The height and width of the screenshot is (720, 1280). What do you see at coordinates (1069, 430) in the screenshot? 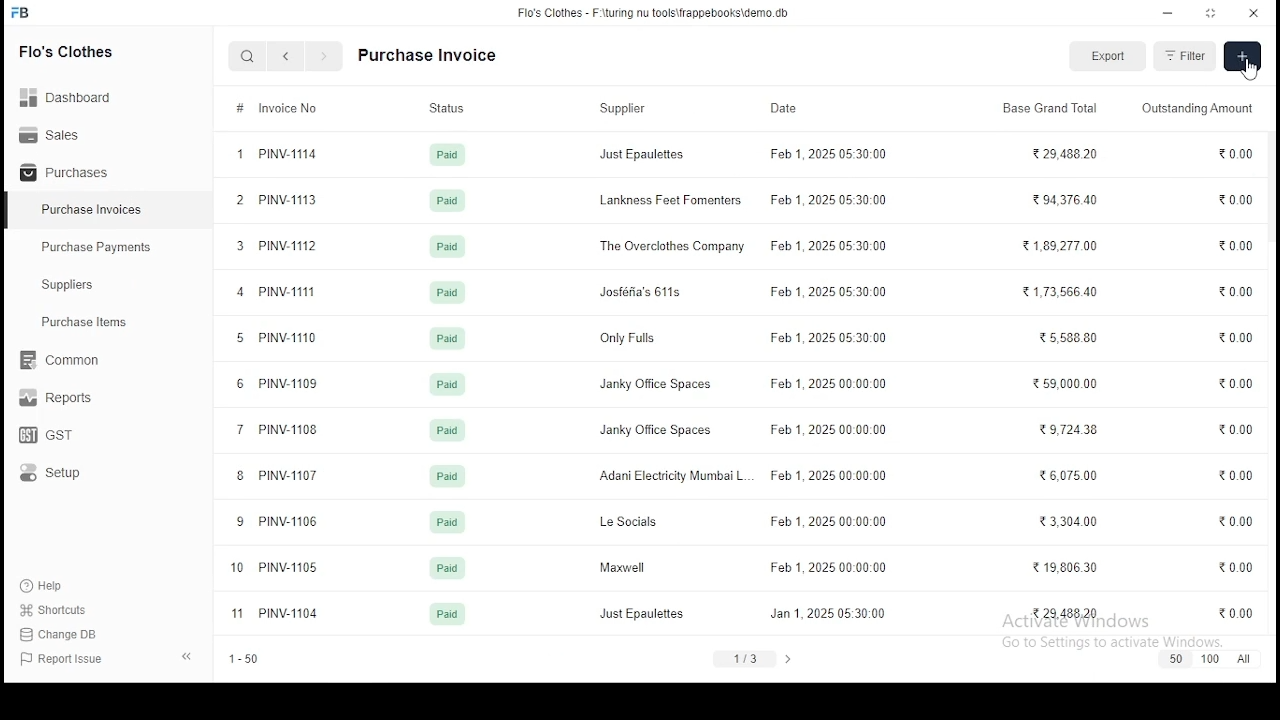
I see `9,724` at bounding box center [1069, 430].